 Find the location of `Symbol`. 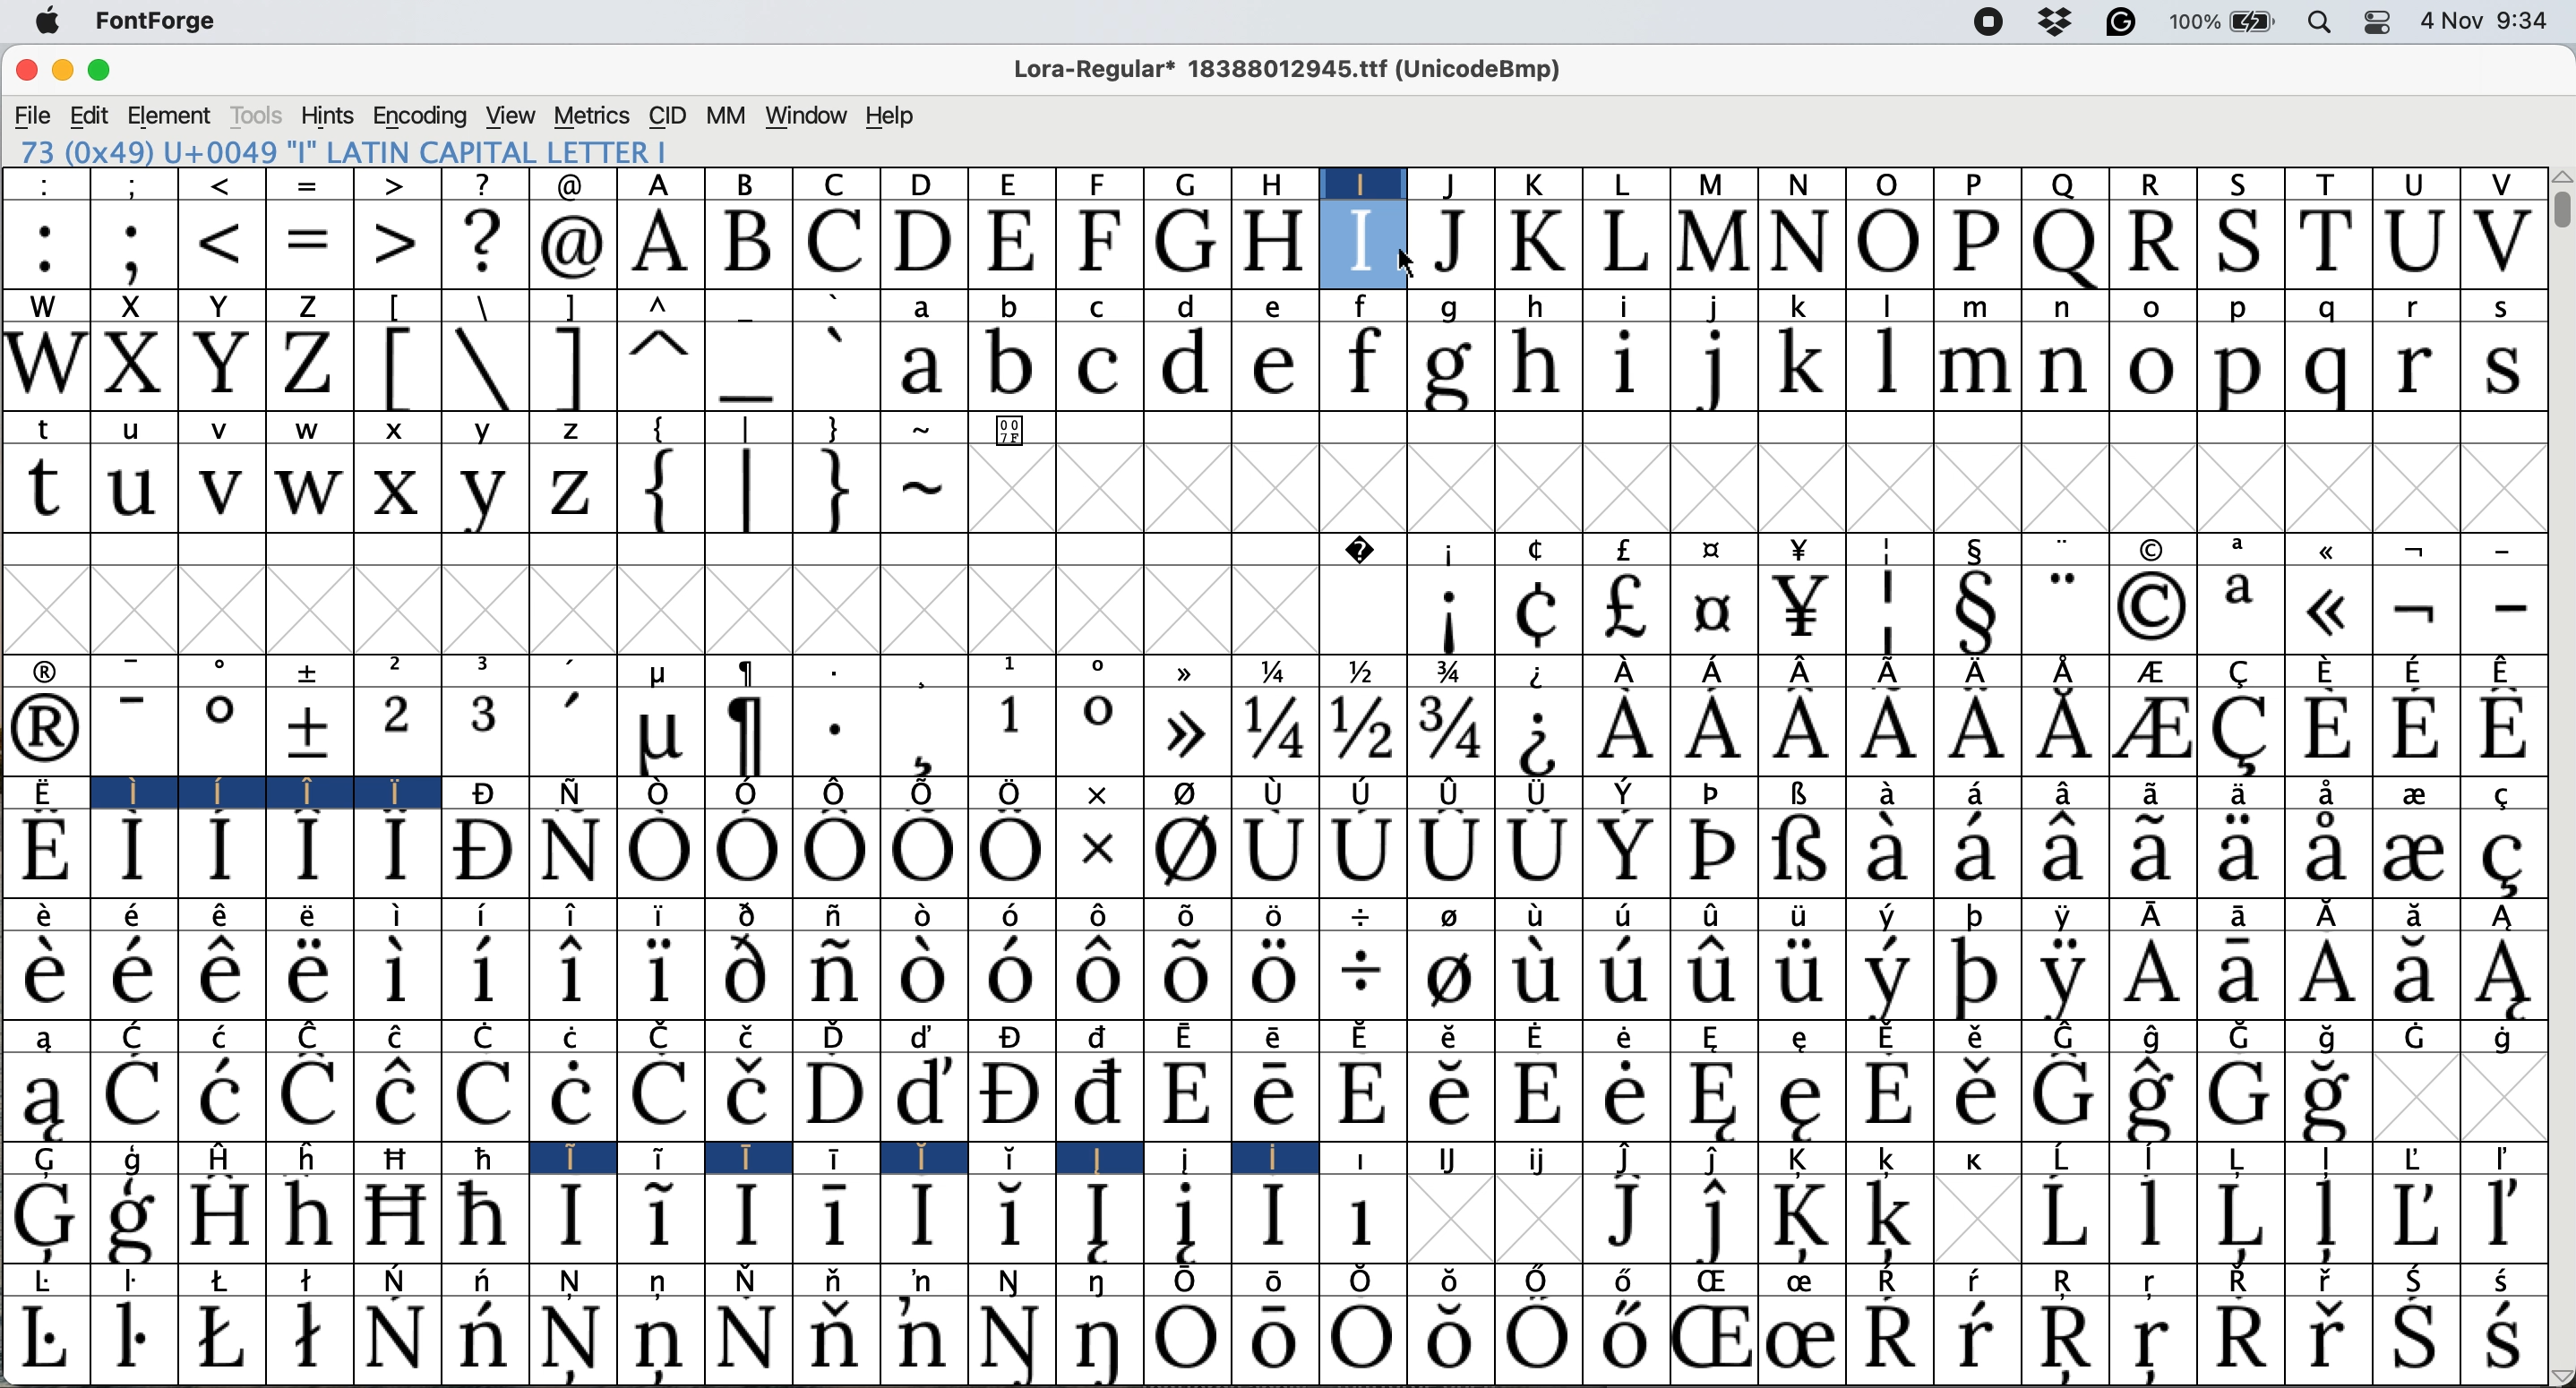

Symbol is located at coordinates (1620, 855).